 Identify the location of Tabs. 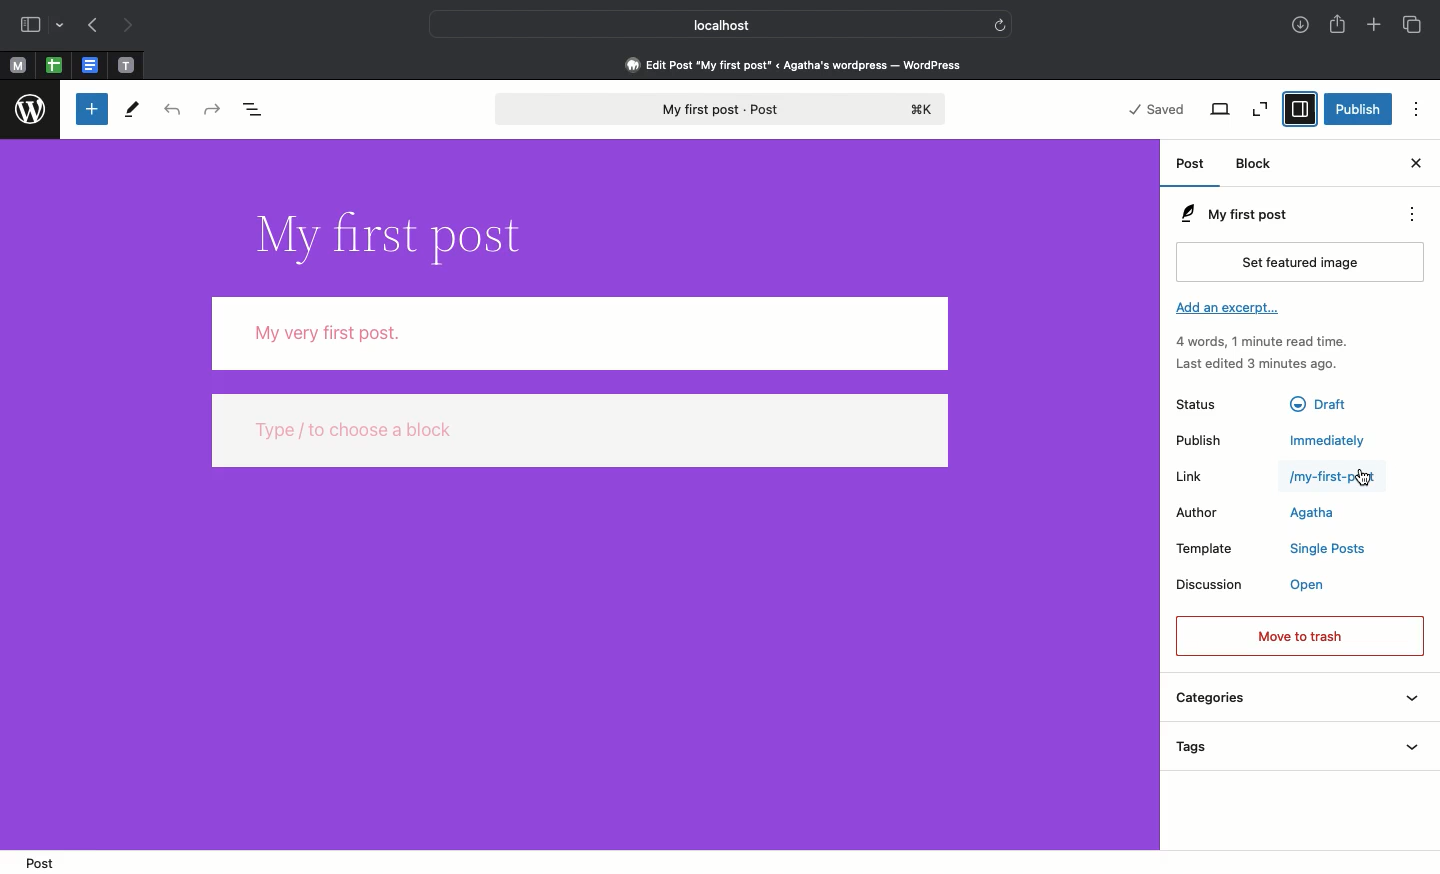
(1415, 25).